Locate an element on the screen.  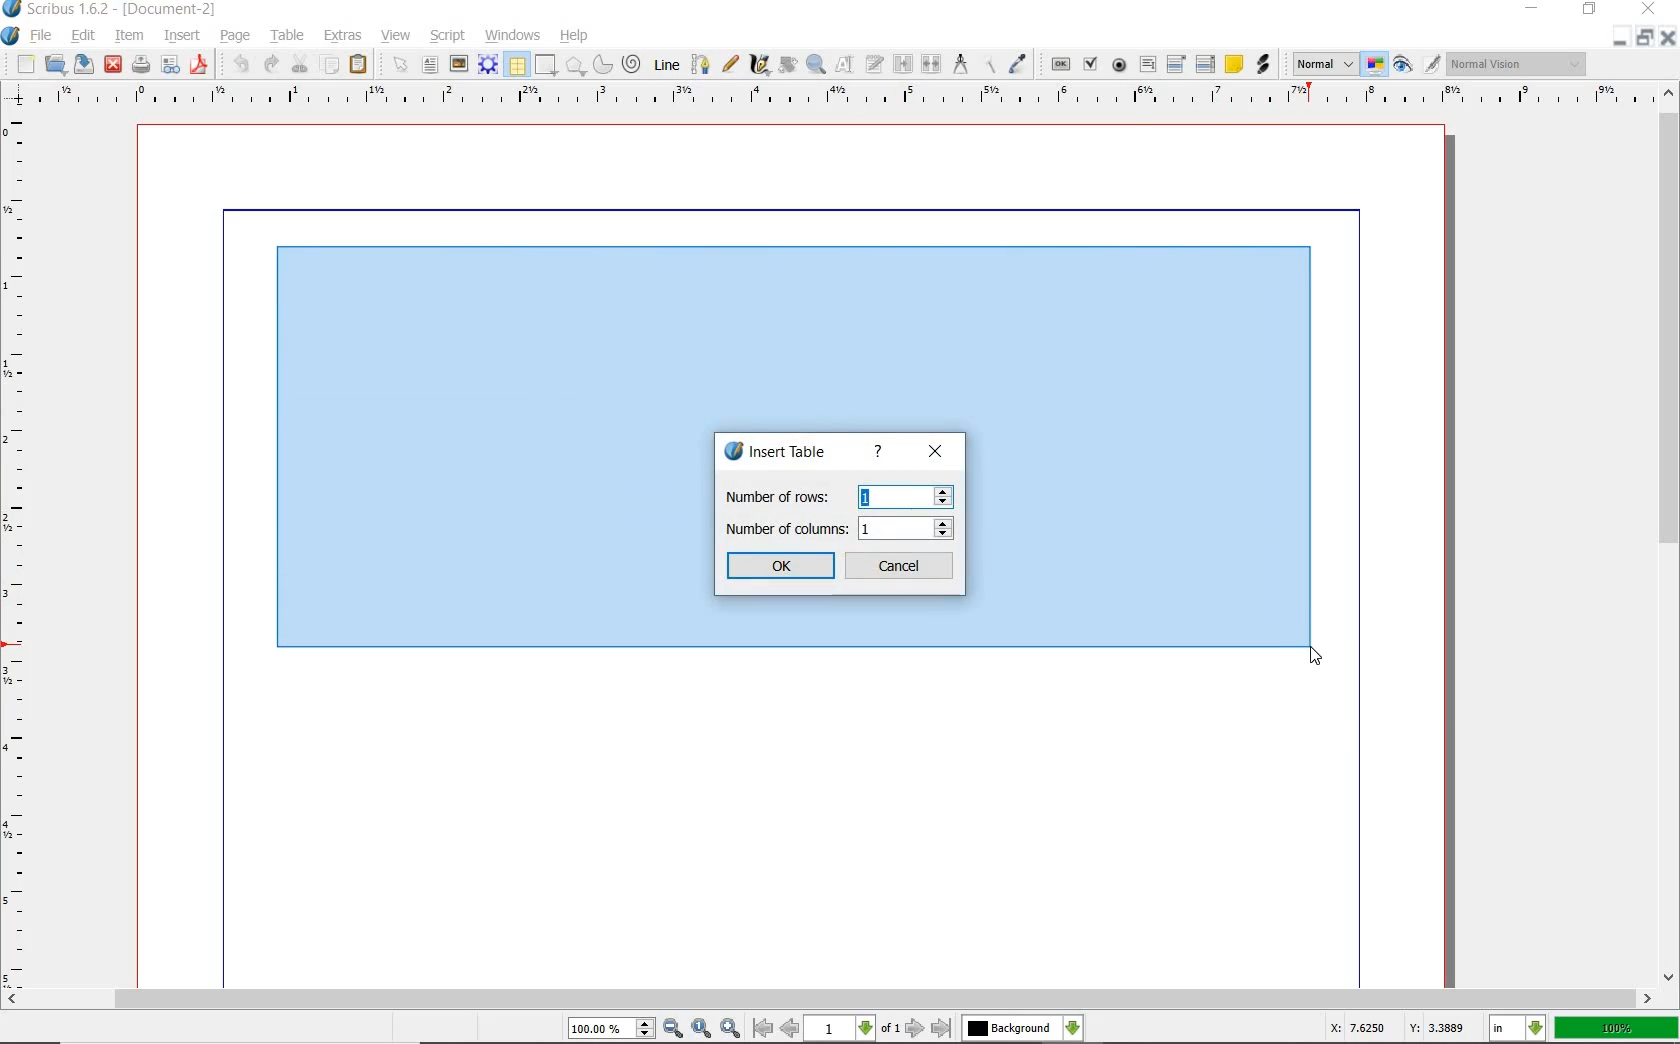
save is located at coordinates (83, 66).